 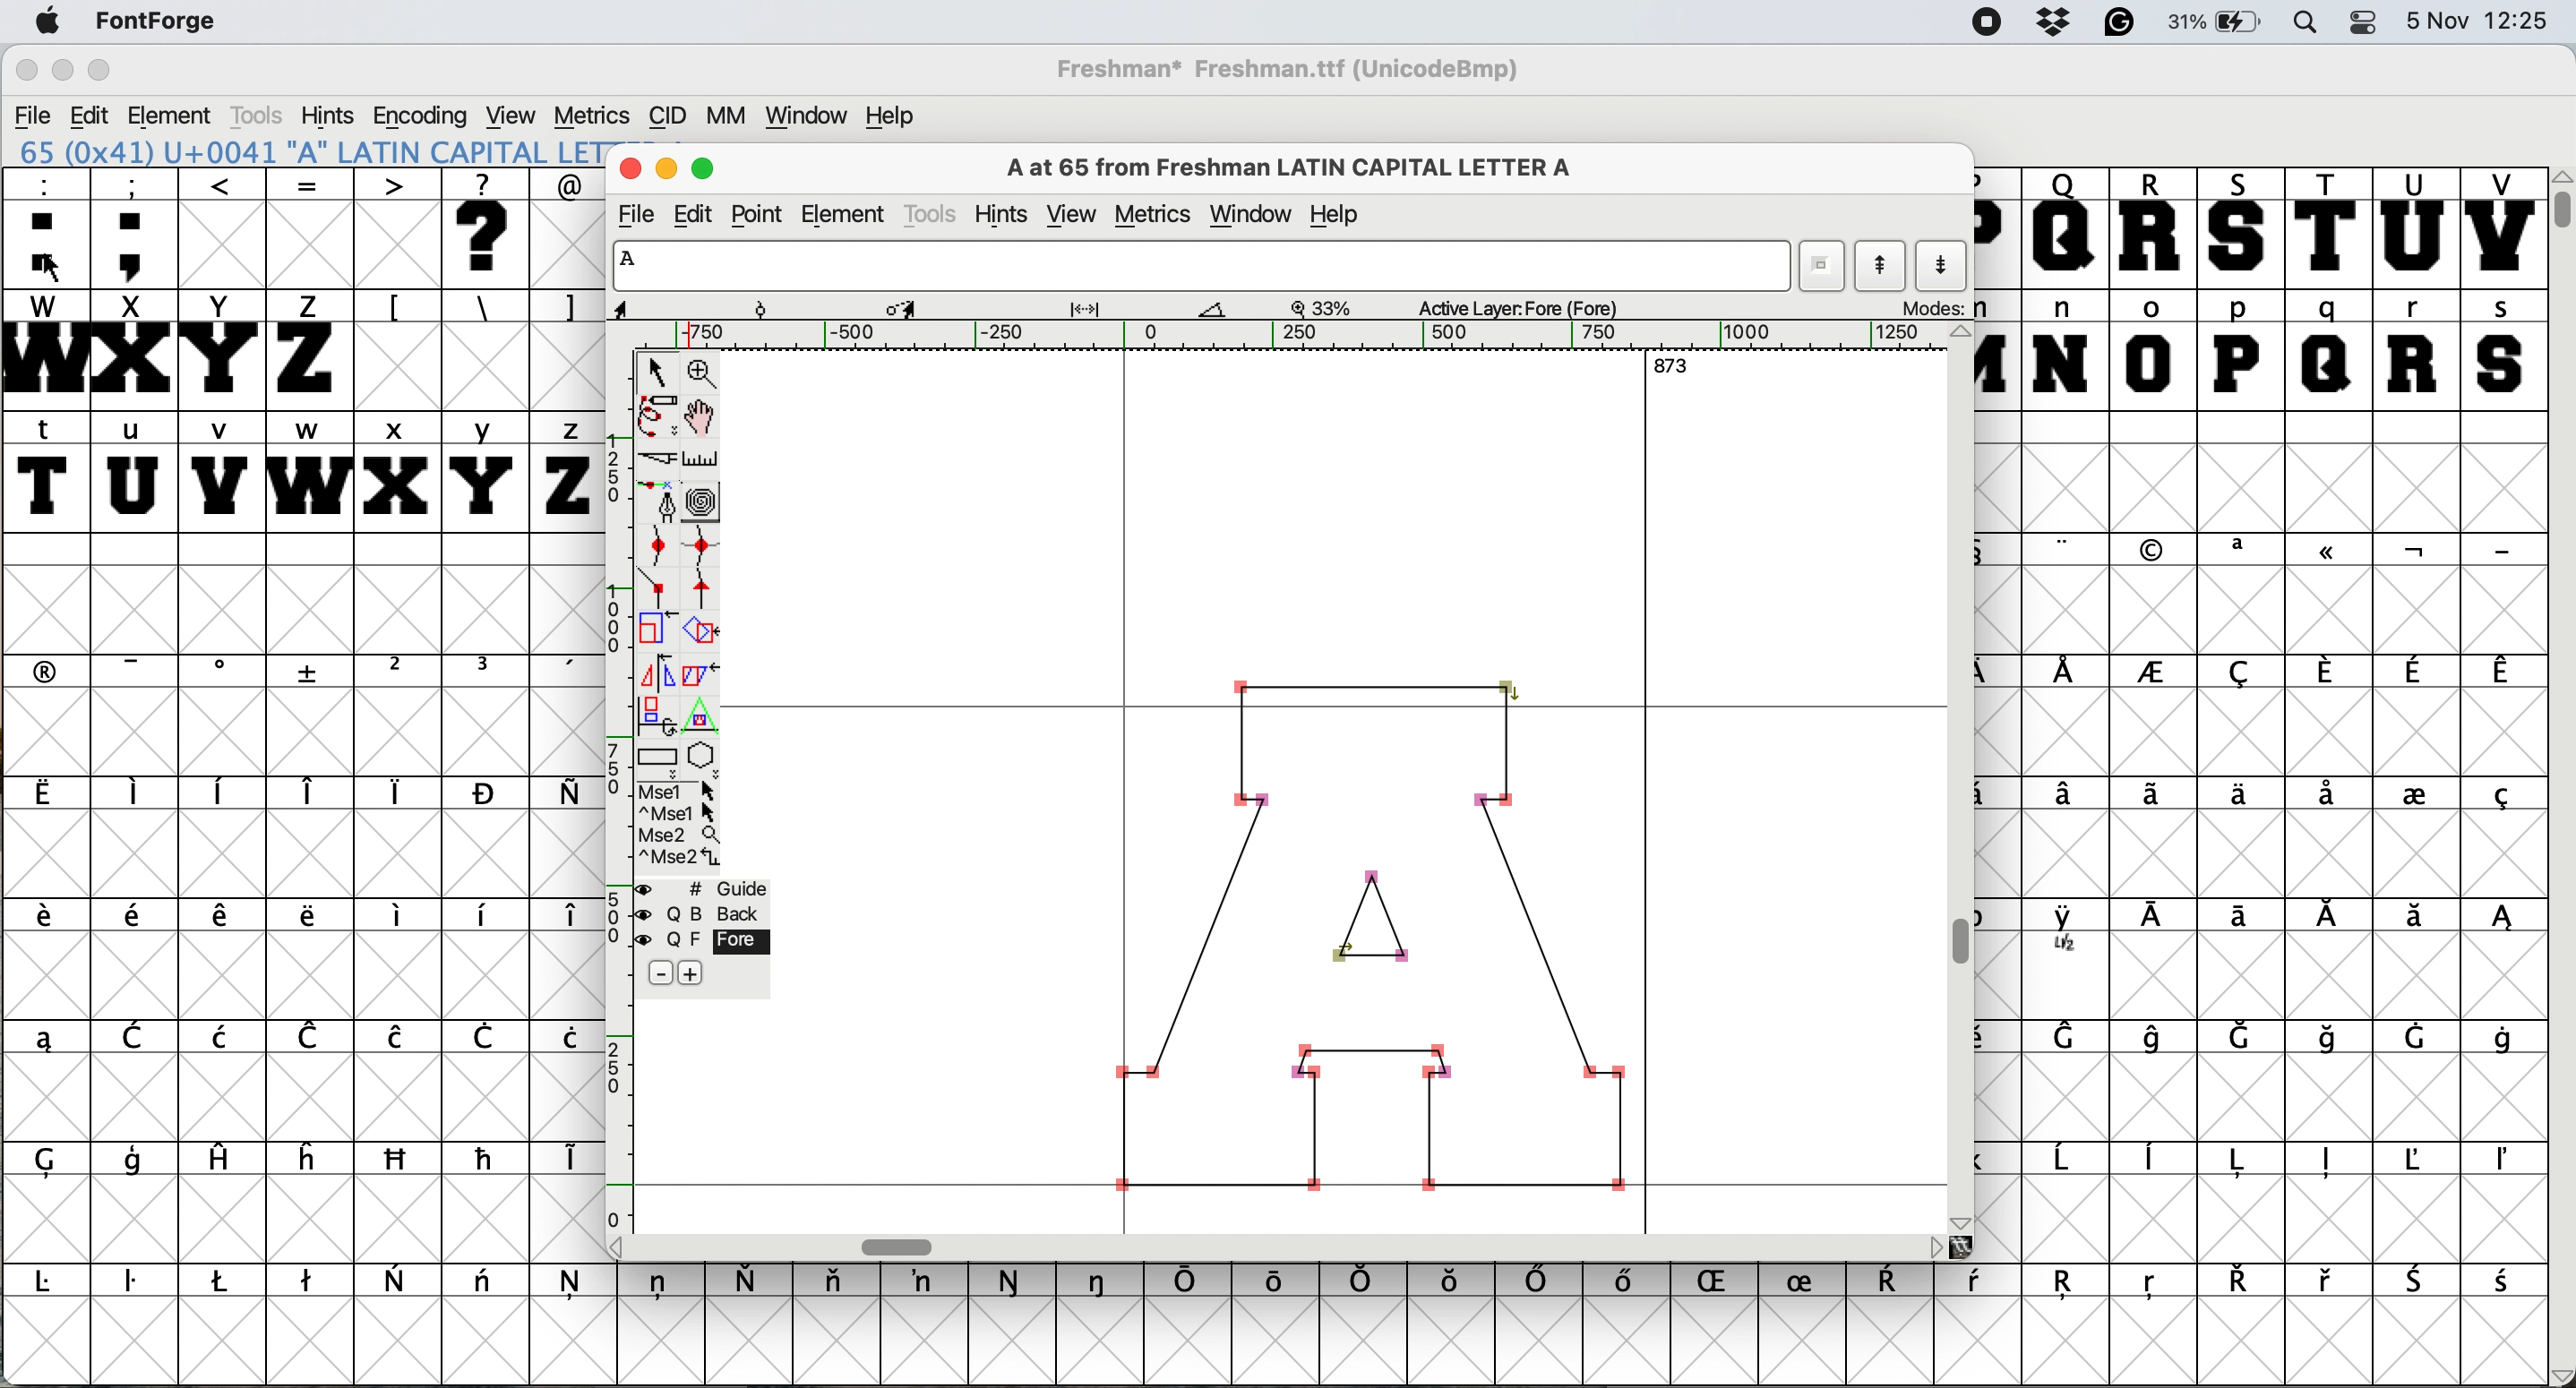 What do you see at coordinates (220, 1161) in the screenshot?
I see `symbol` at bounding box center [220, 1161].